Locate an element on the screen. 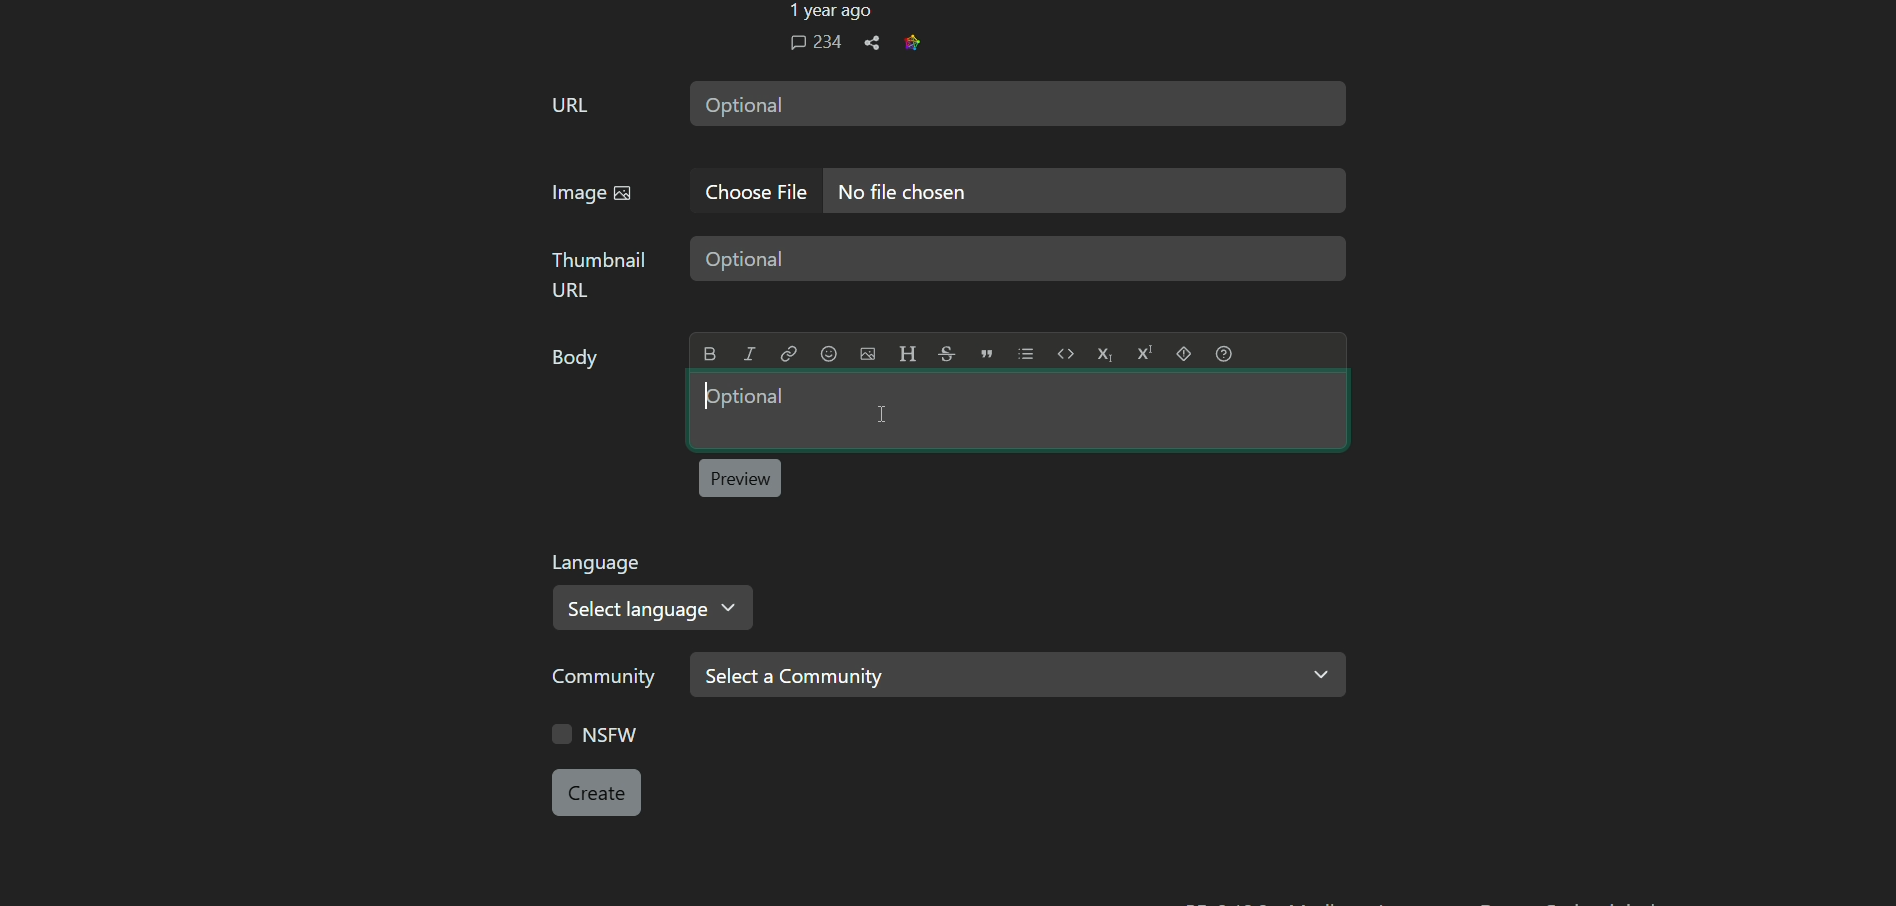  Link is located at coordinates (788, 354).